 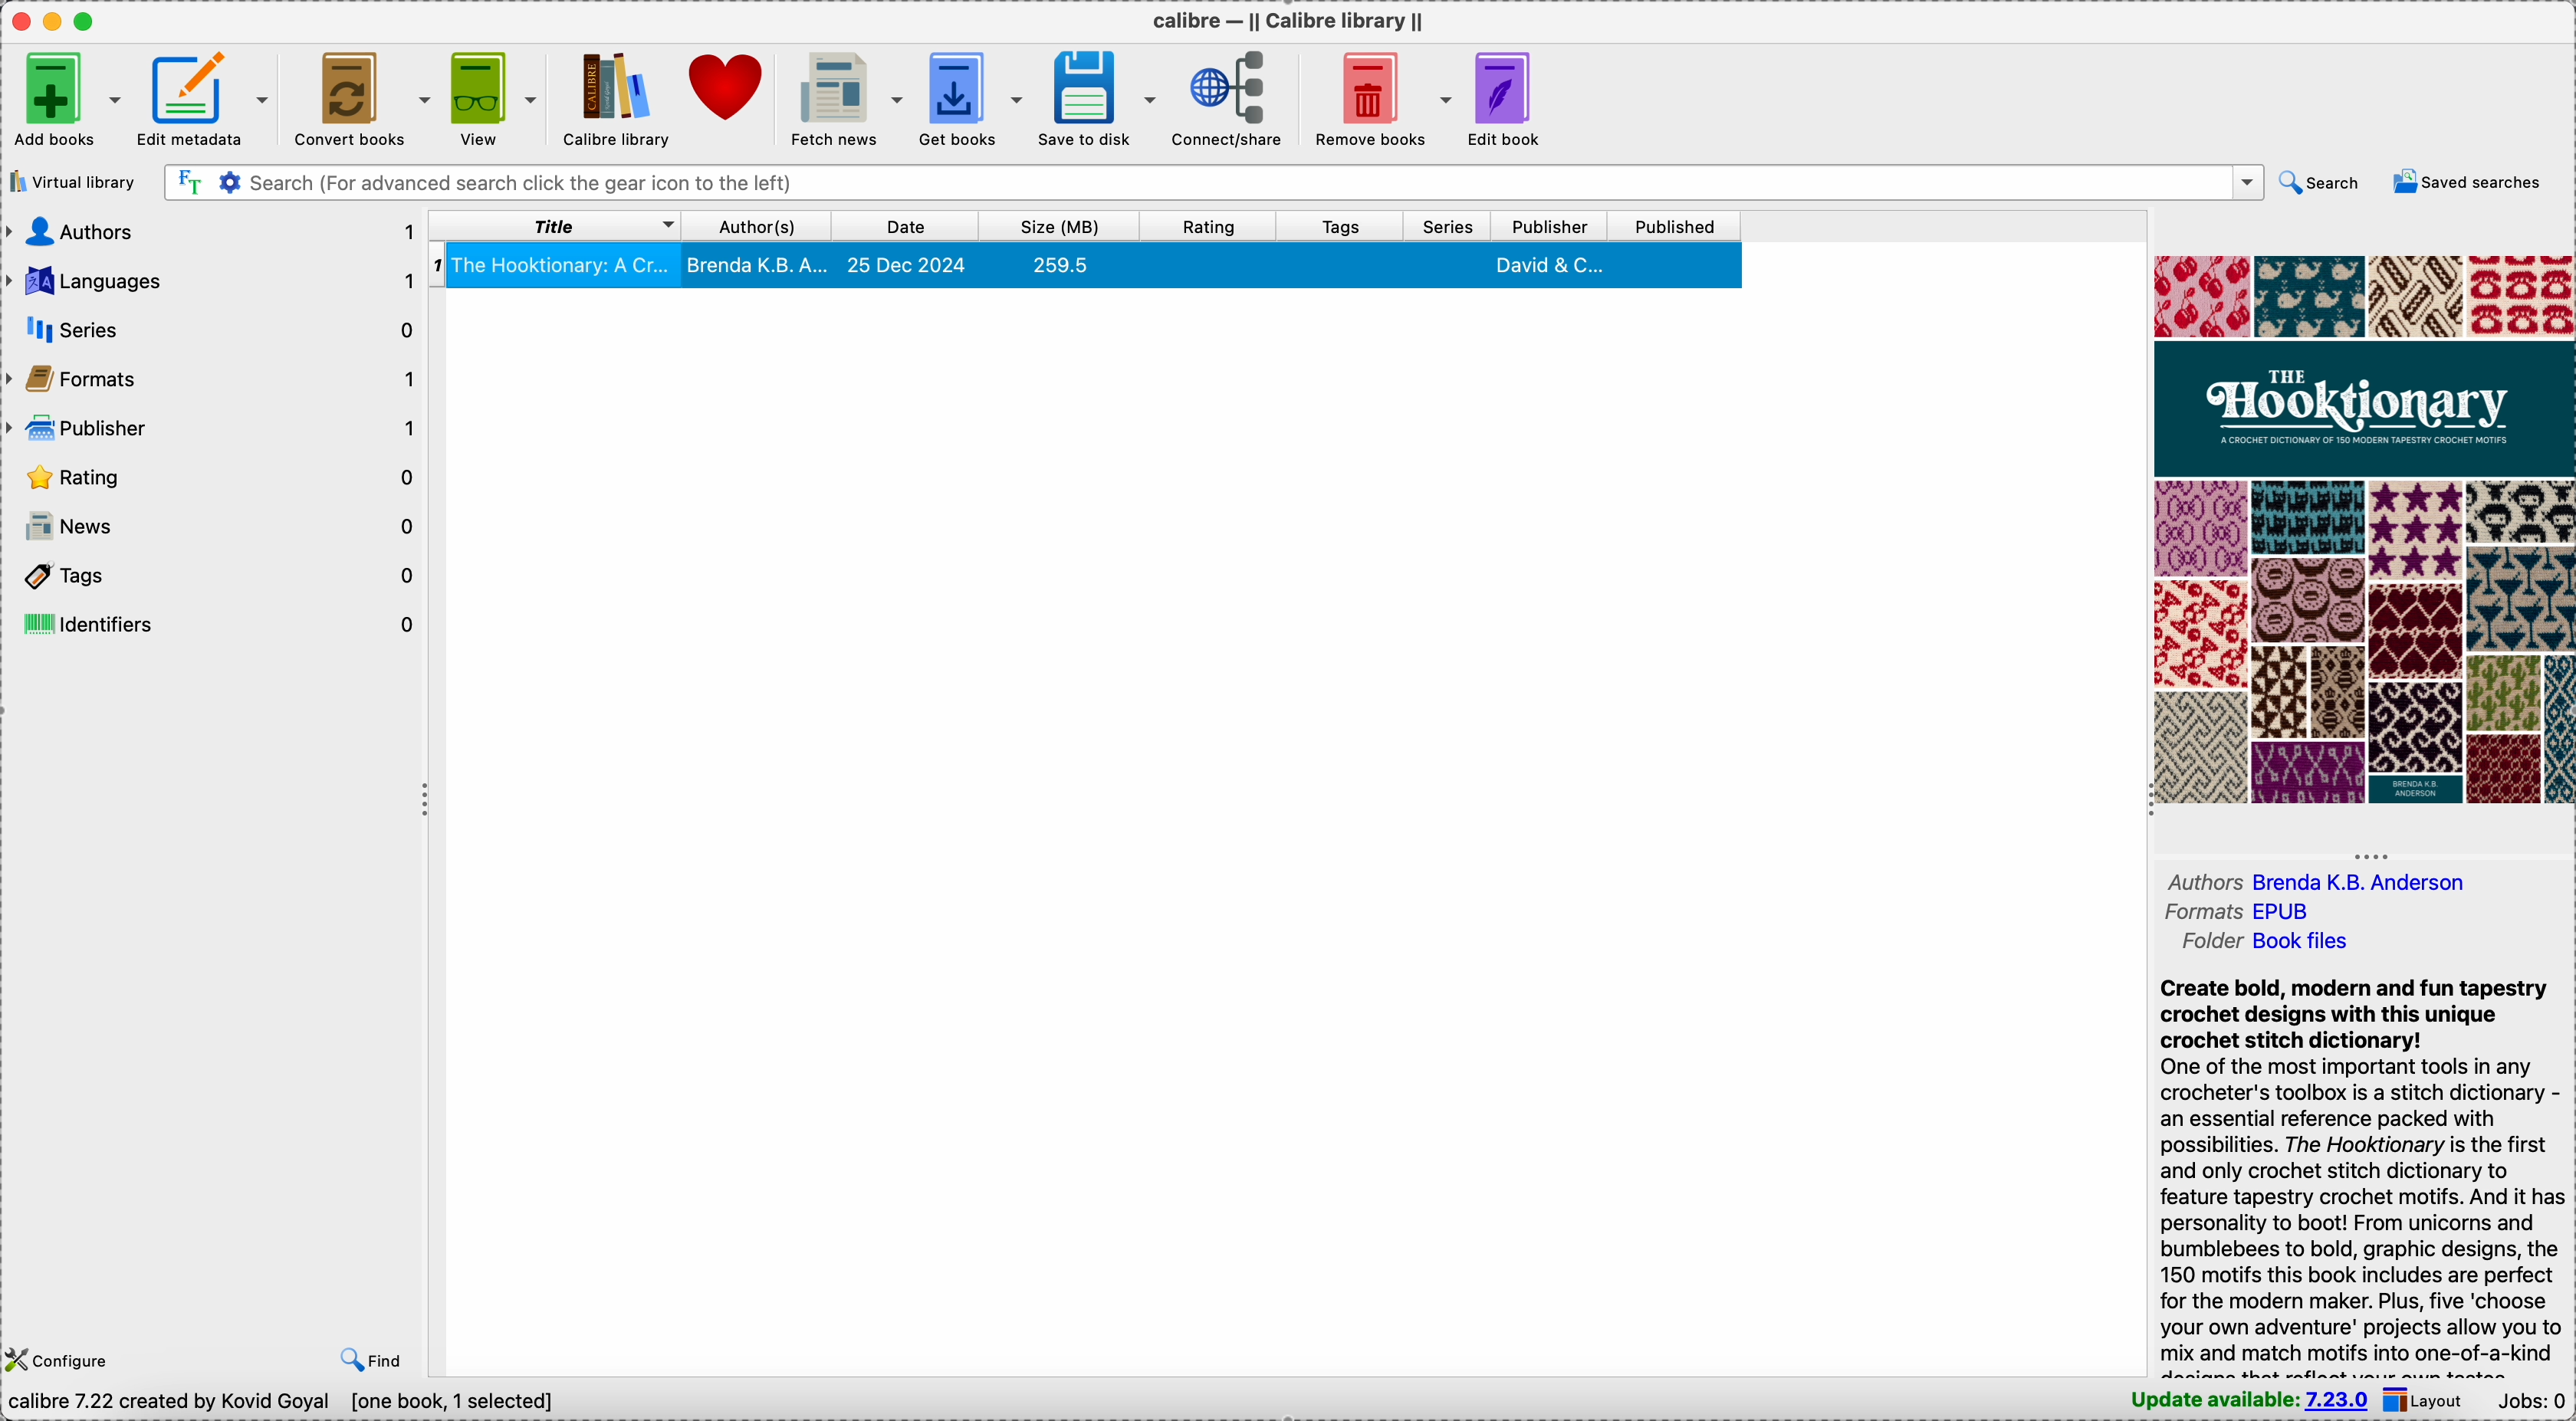 What do you see at coordinates (758, 226) in the screenshot?
I see `author(s)` at bounding box center [758, 226].